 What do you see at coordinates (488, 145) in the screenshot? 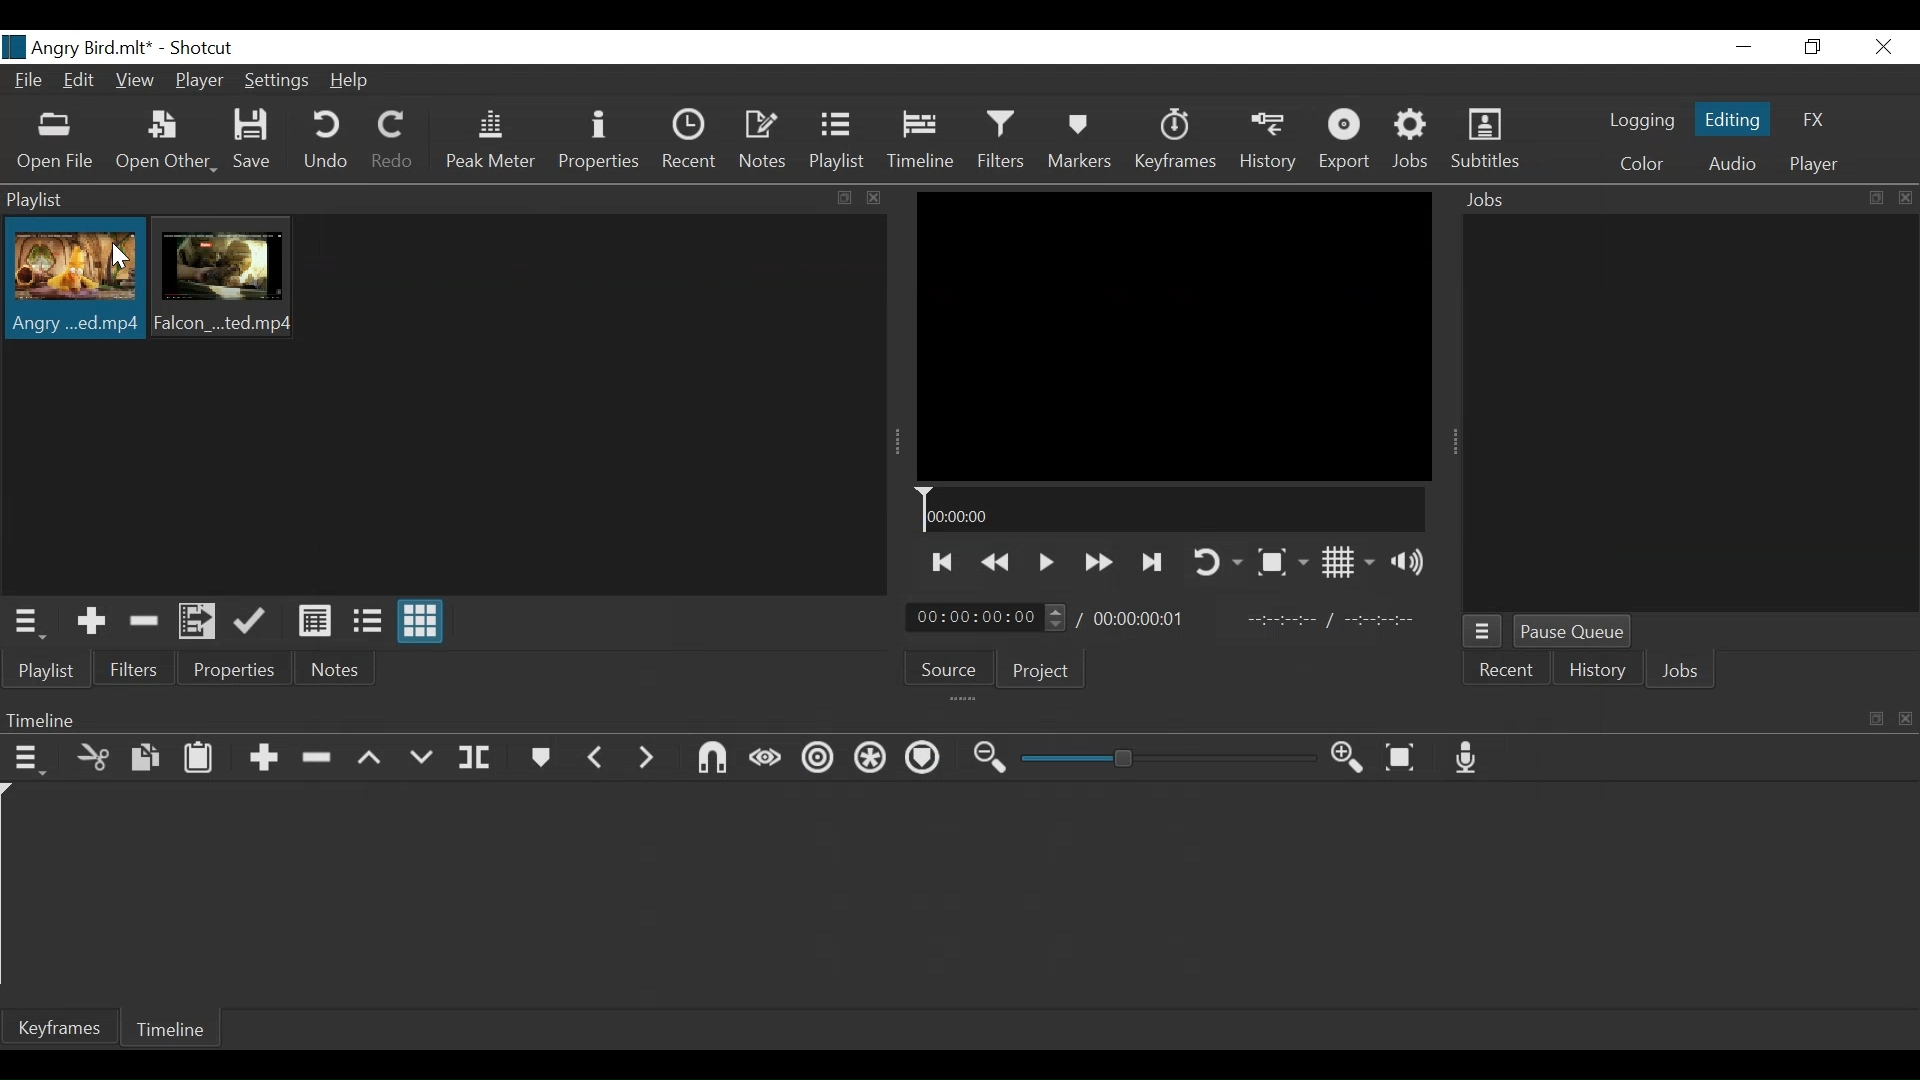
I see `Peak Meter` at bounding box center [488, 145].